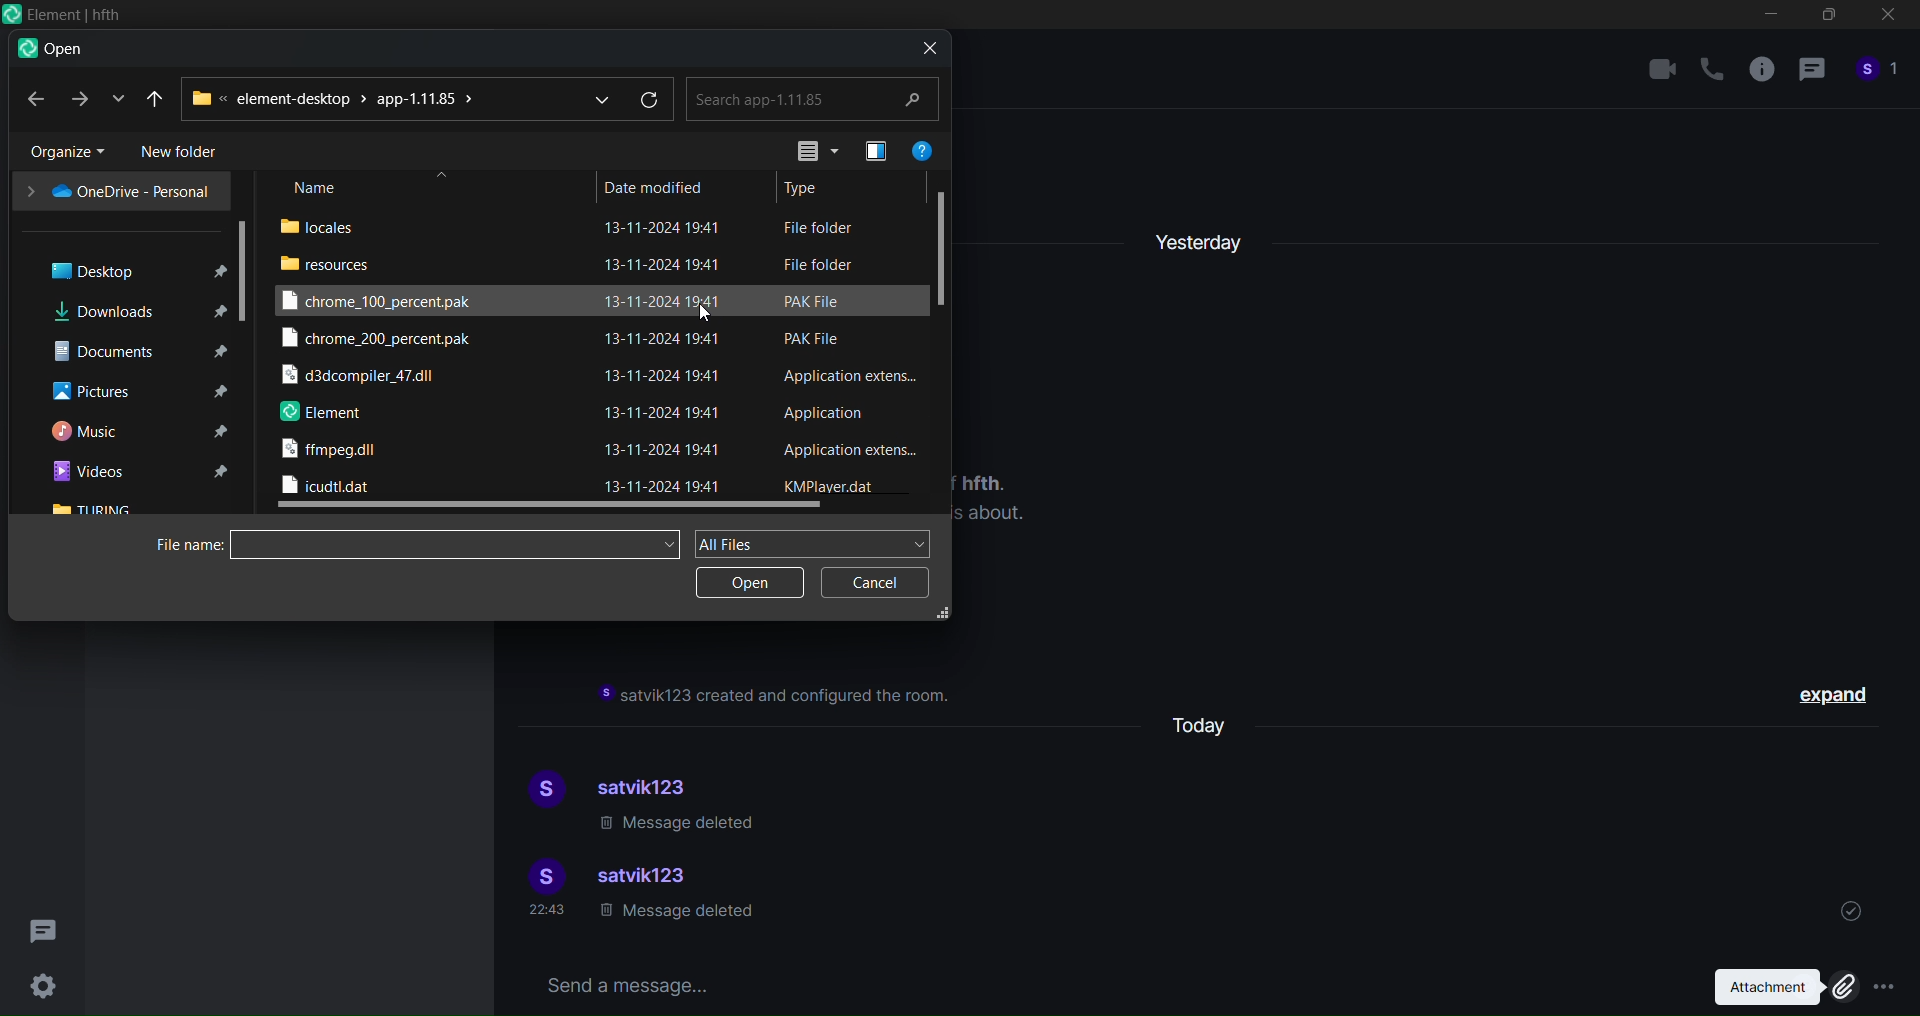  What do you see at coordinates (379, 341) in the screenshot?
I see `chrome 200` at bounding box center [379, 341].